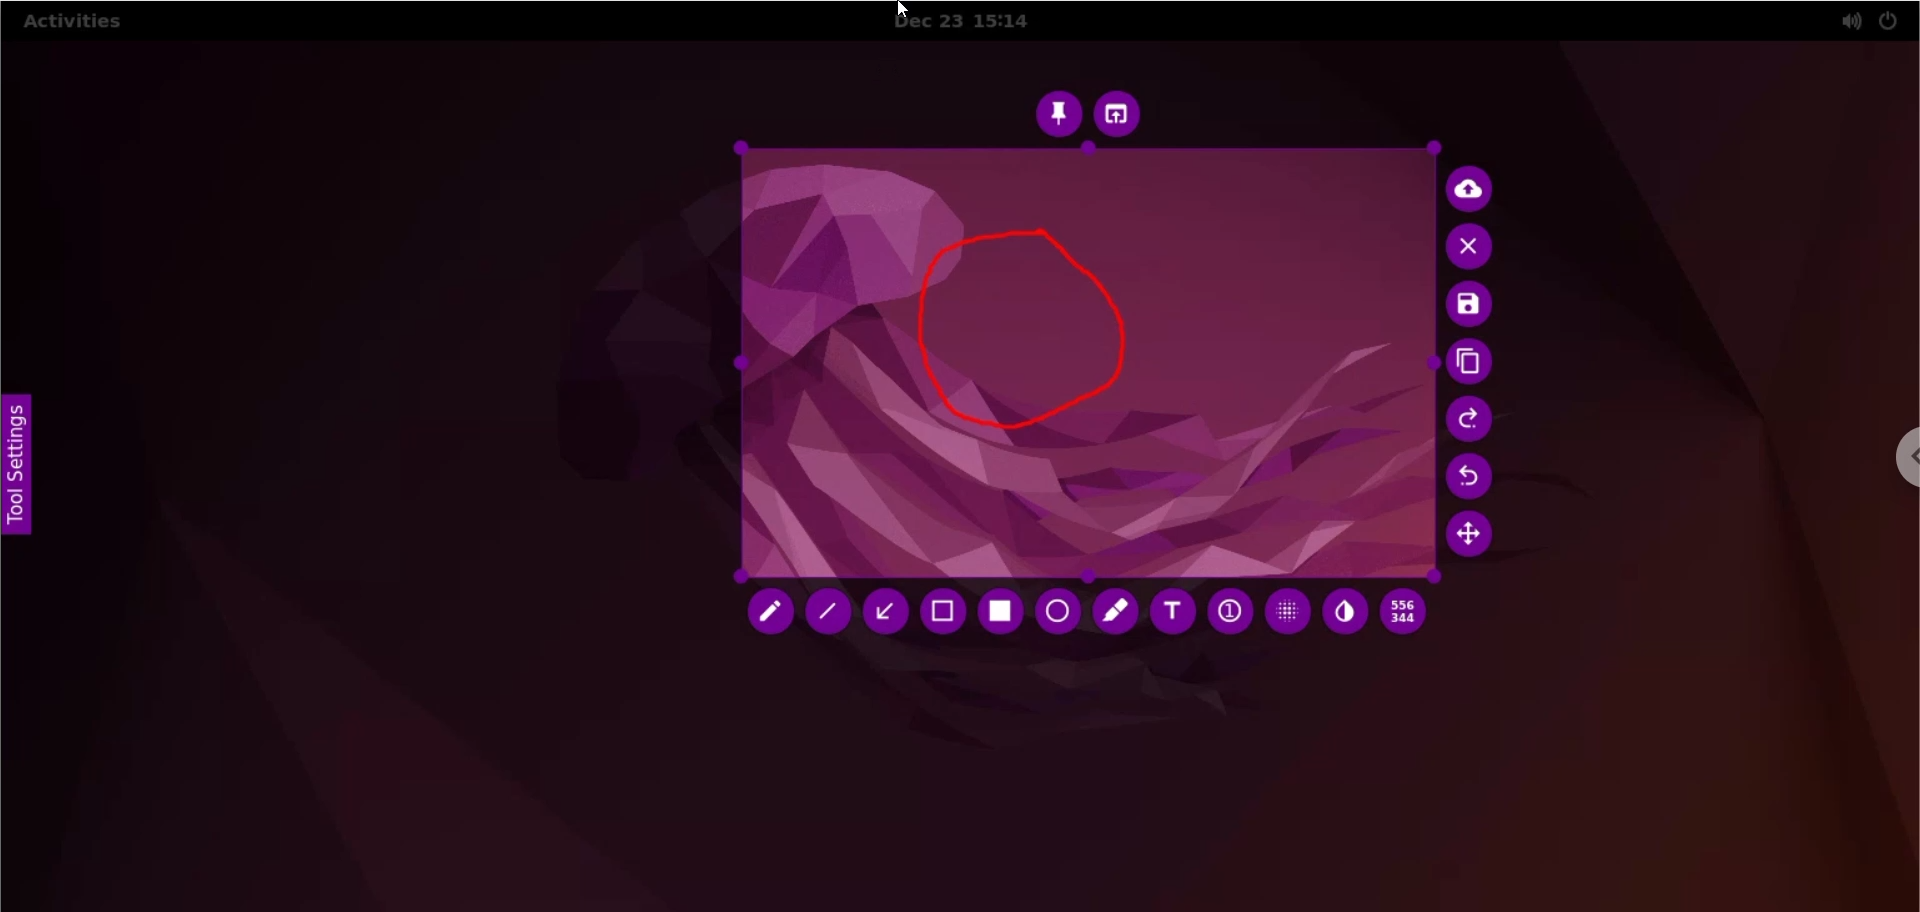 The image size is (1920, 912). What do you see at coordinates (1174, 615) in the screenshot?
I see `text tool` at bounding box center [1174, 615].